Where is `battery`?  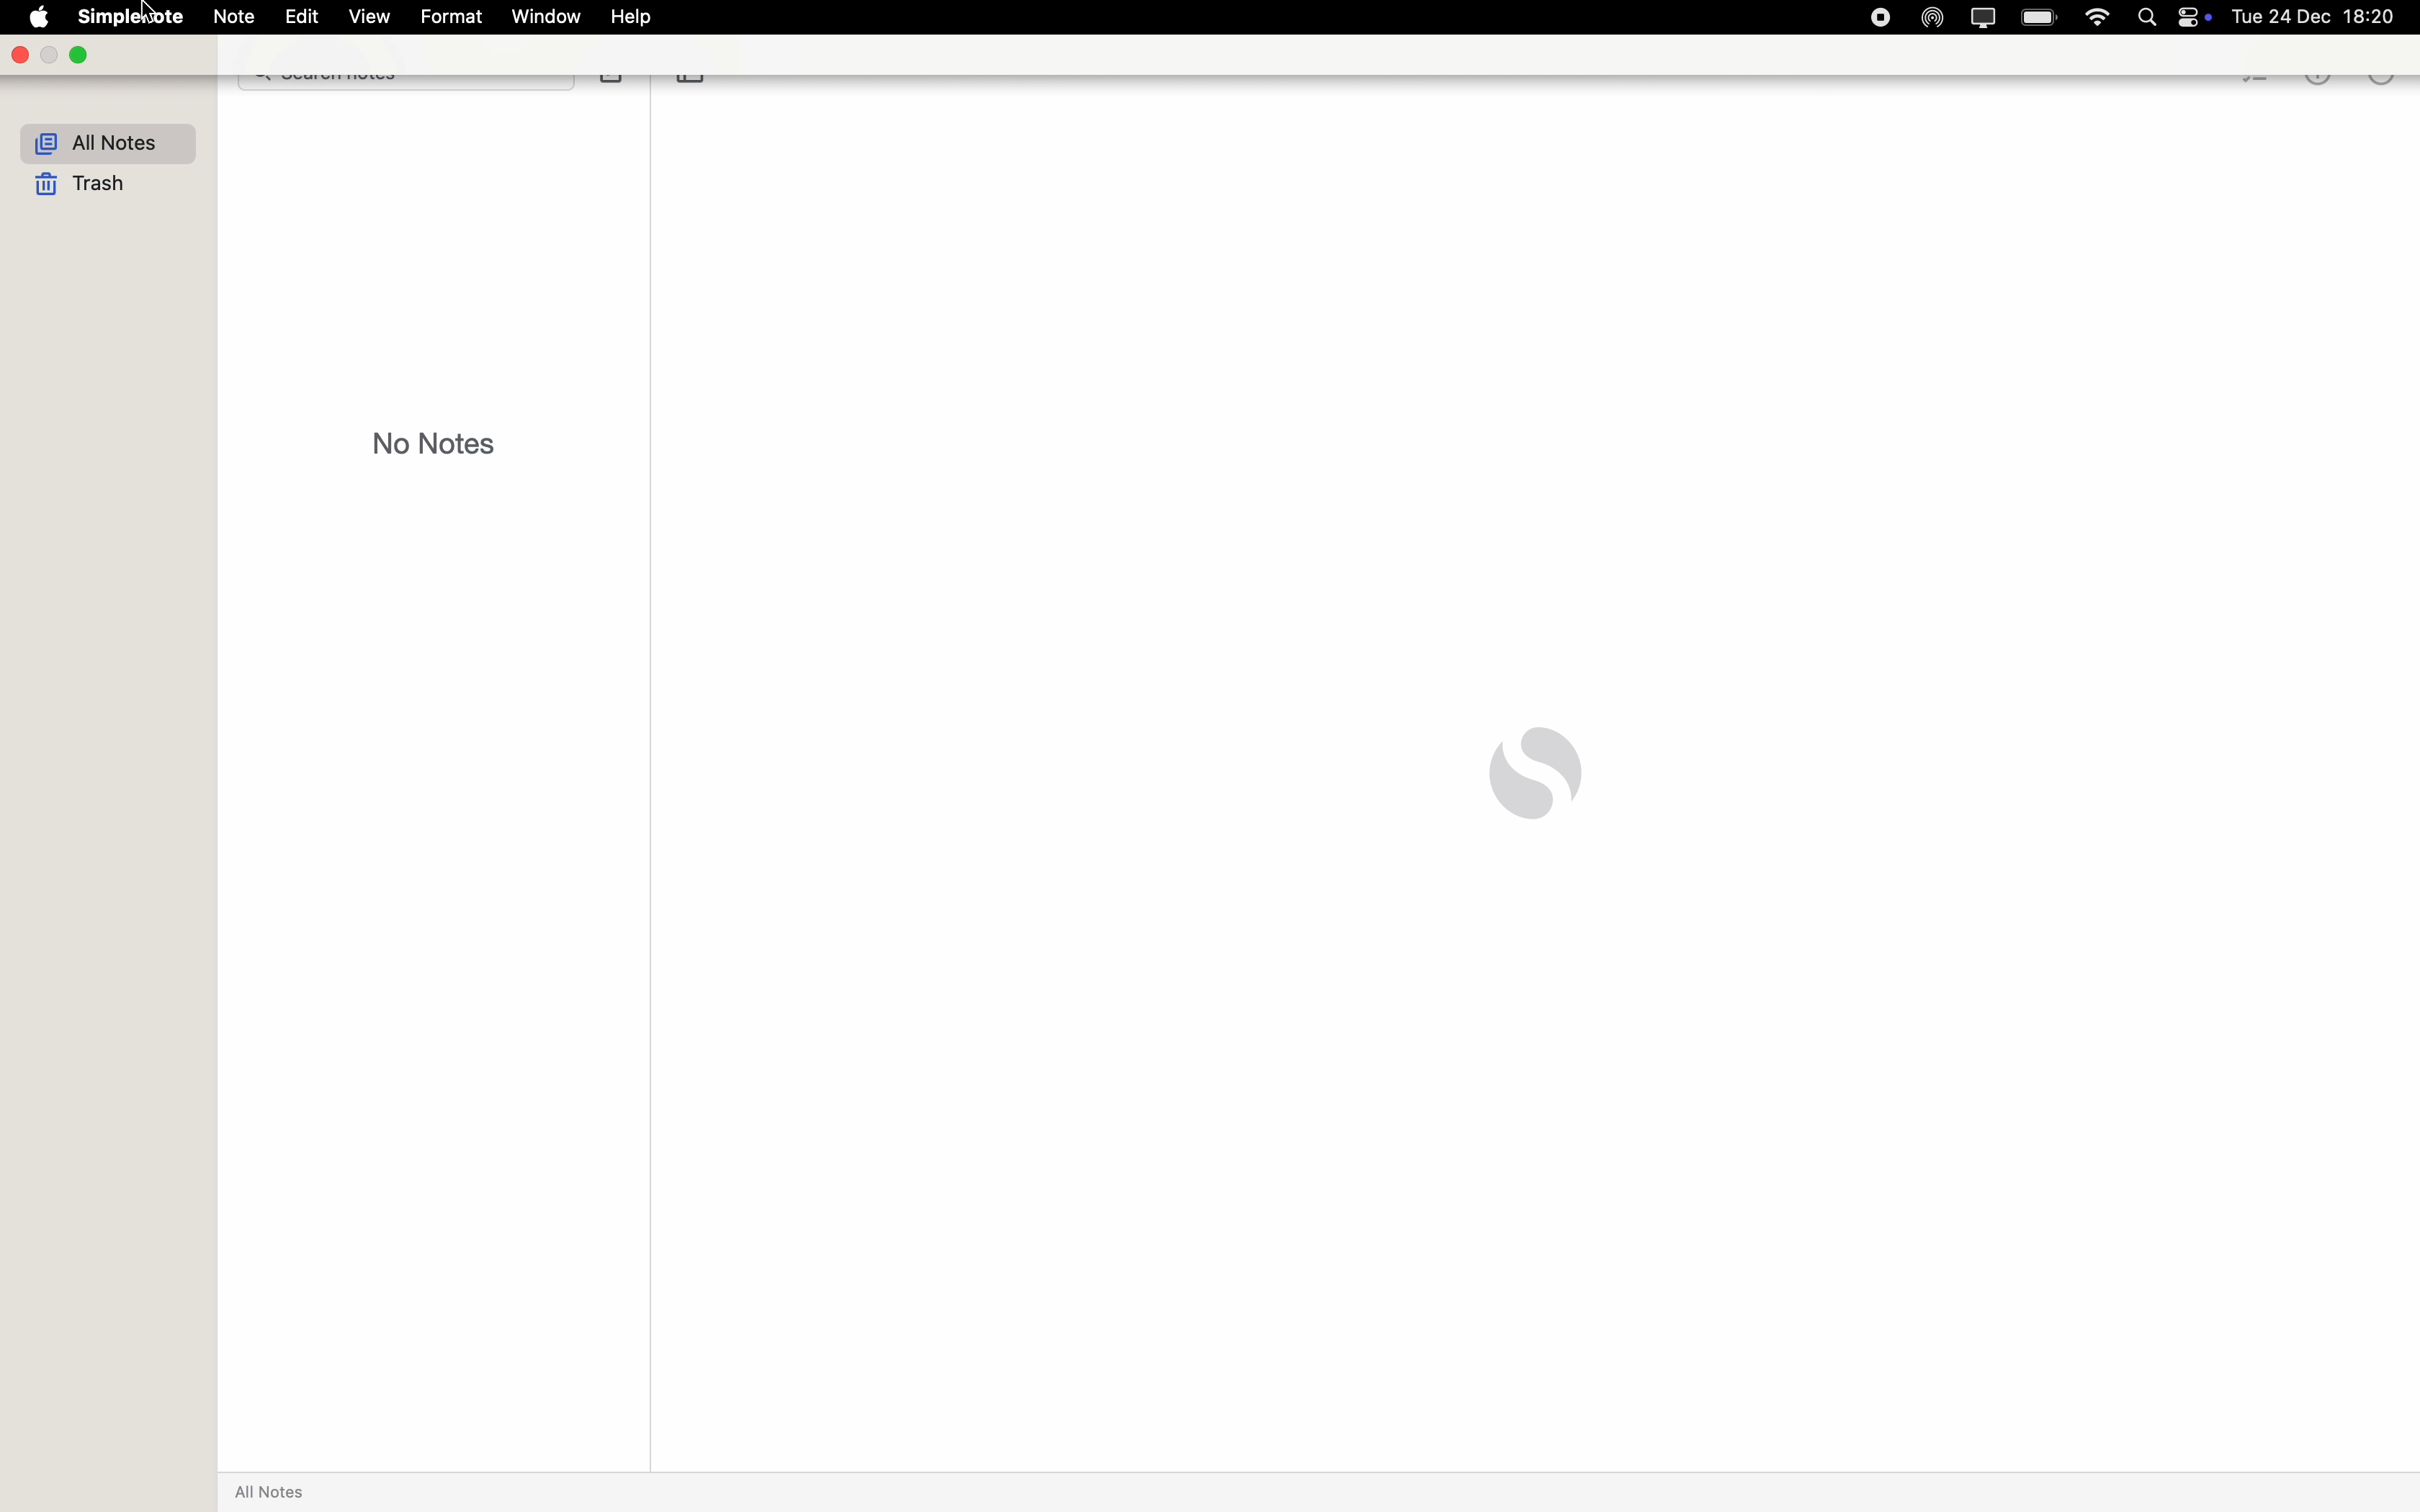 battery is located at coordinates (2042, 17).